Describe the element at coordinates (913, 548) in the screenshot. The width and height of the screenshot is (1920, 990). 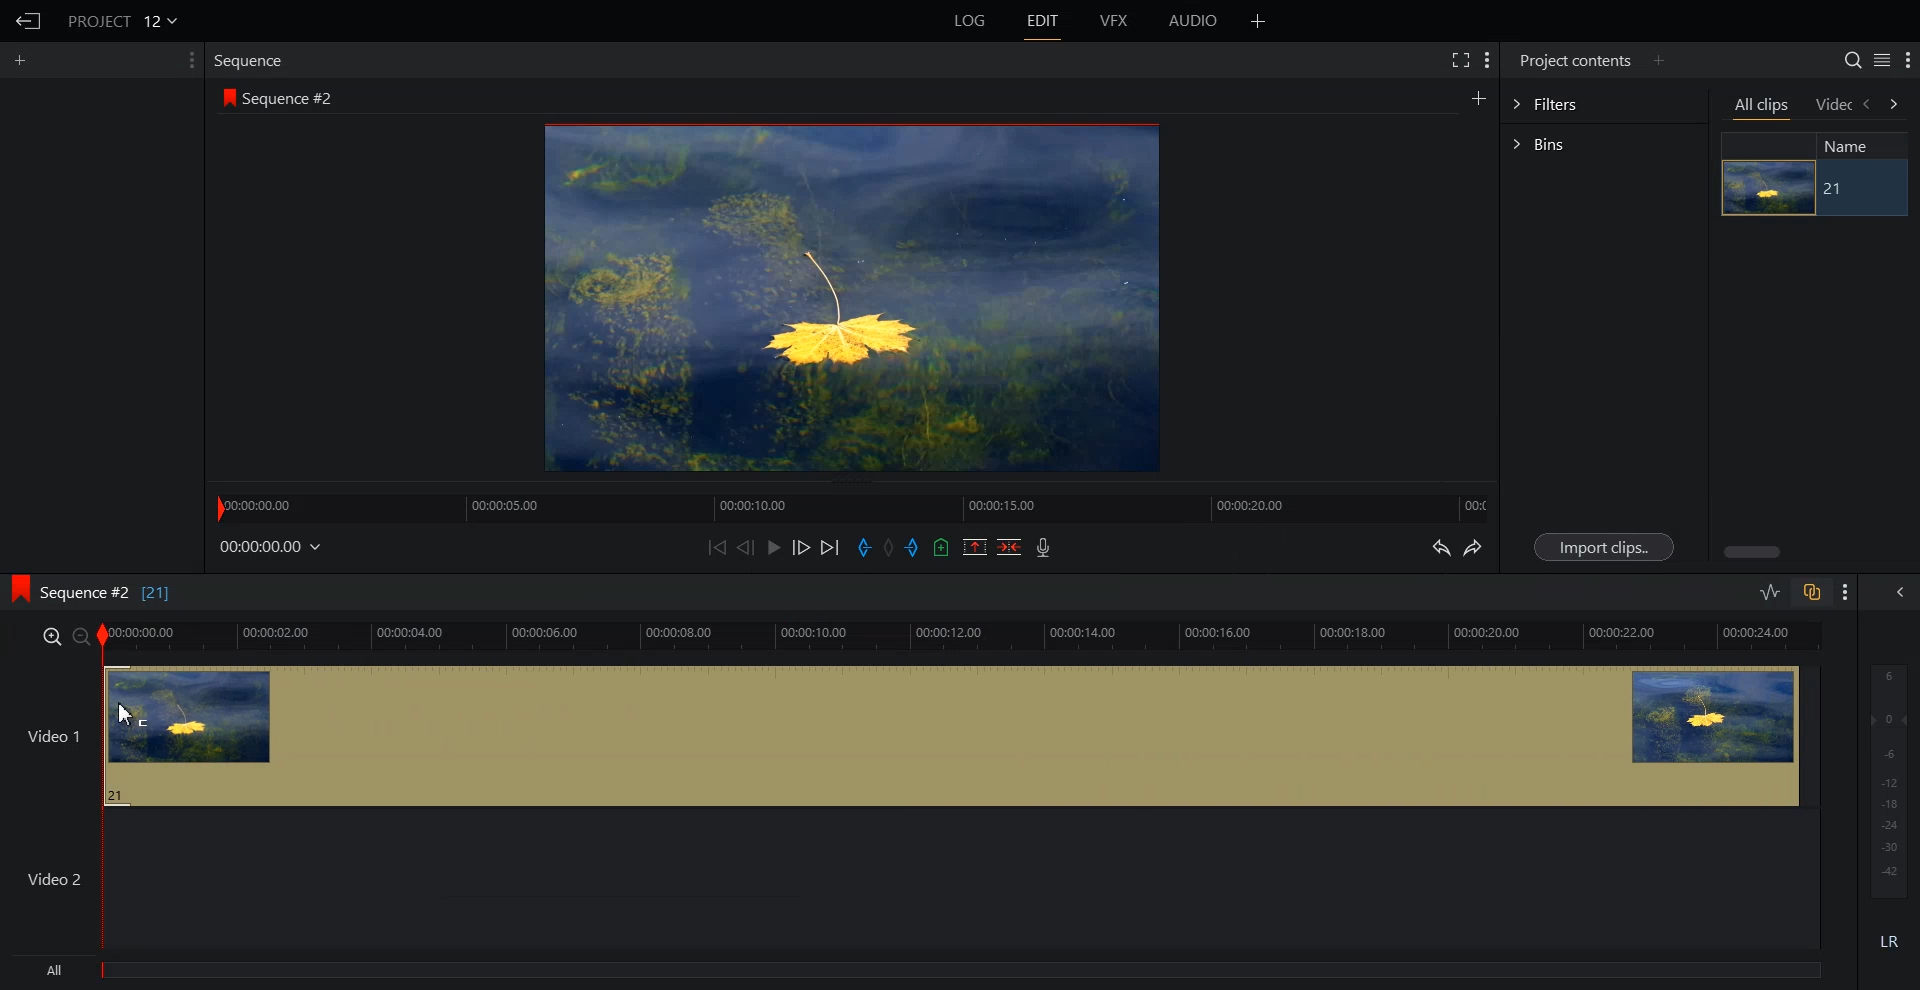
I see `Add out mark in the current video` at that location.